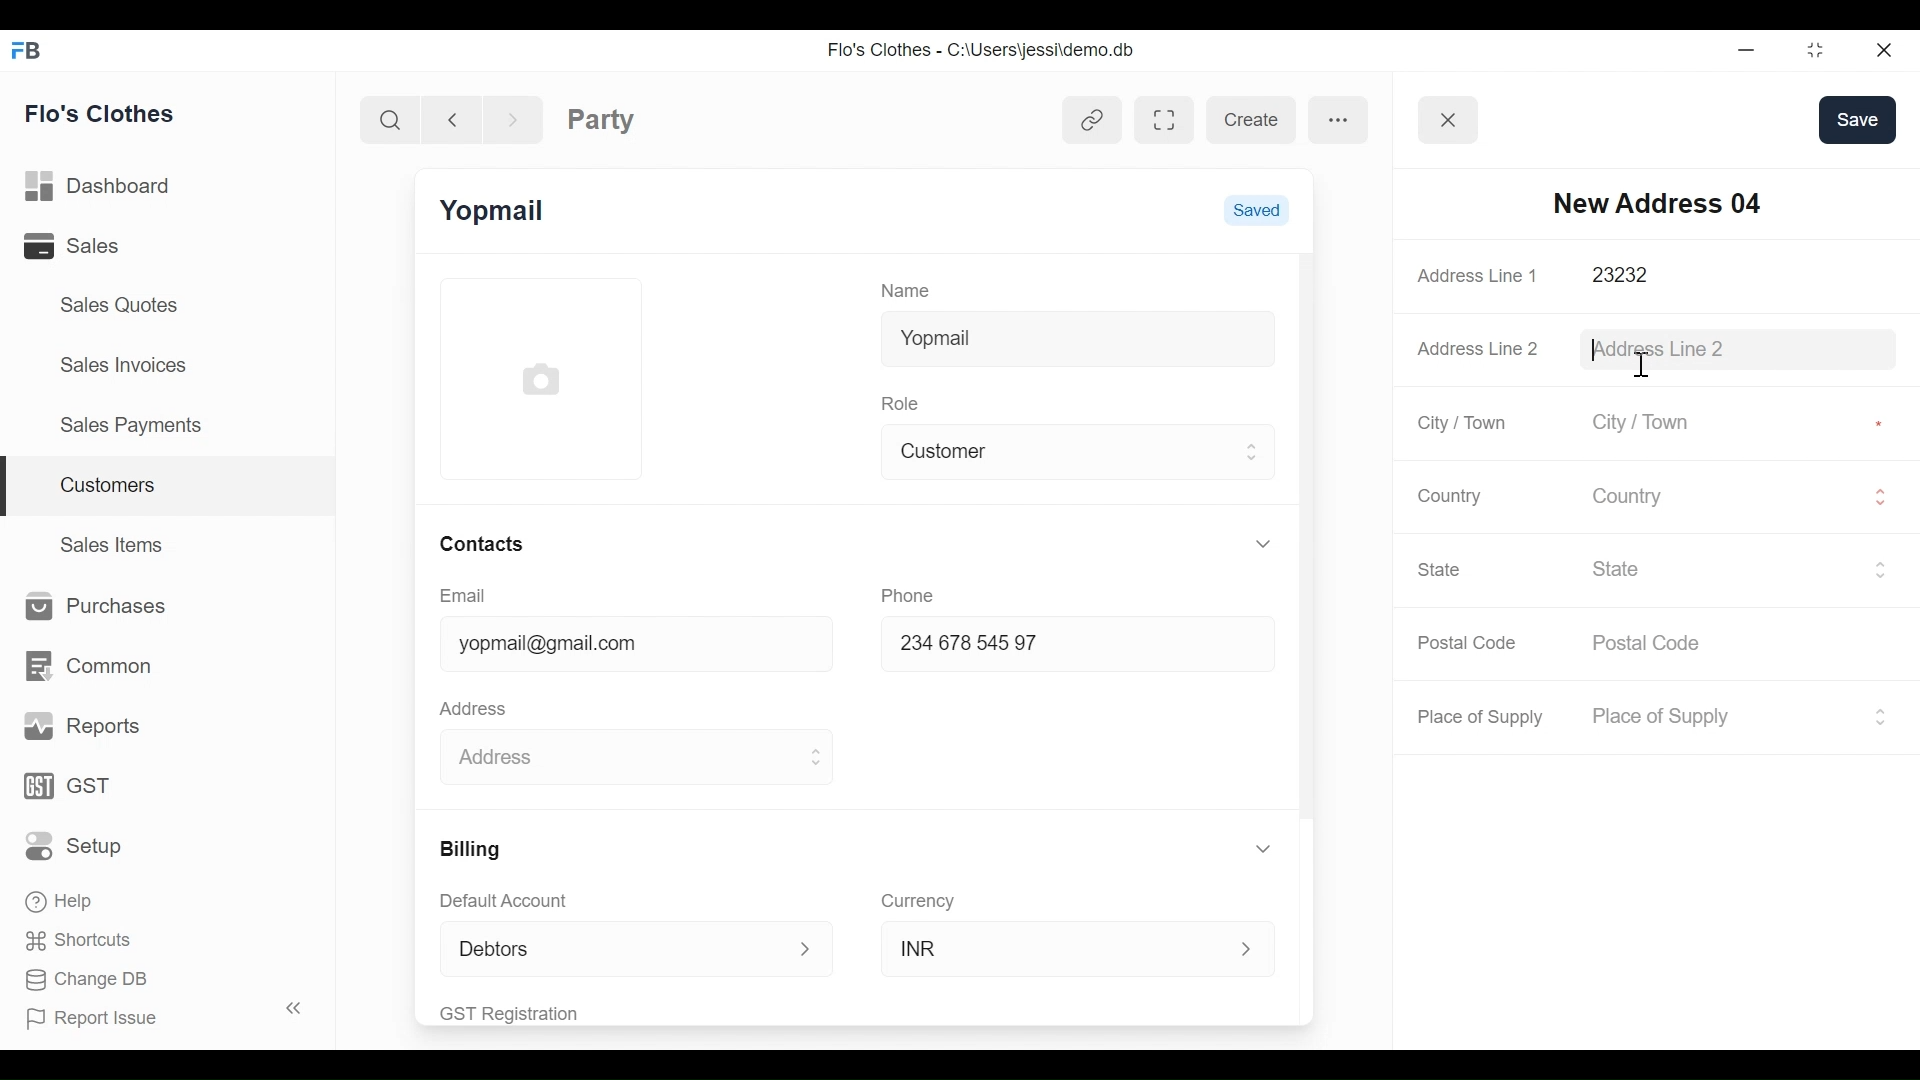 The width and height of the screenshot is (1920, 1080). Describe the element at coordinates (1256, 208) in the screenshot. I see `Saved` at that location.